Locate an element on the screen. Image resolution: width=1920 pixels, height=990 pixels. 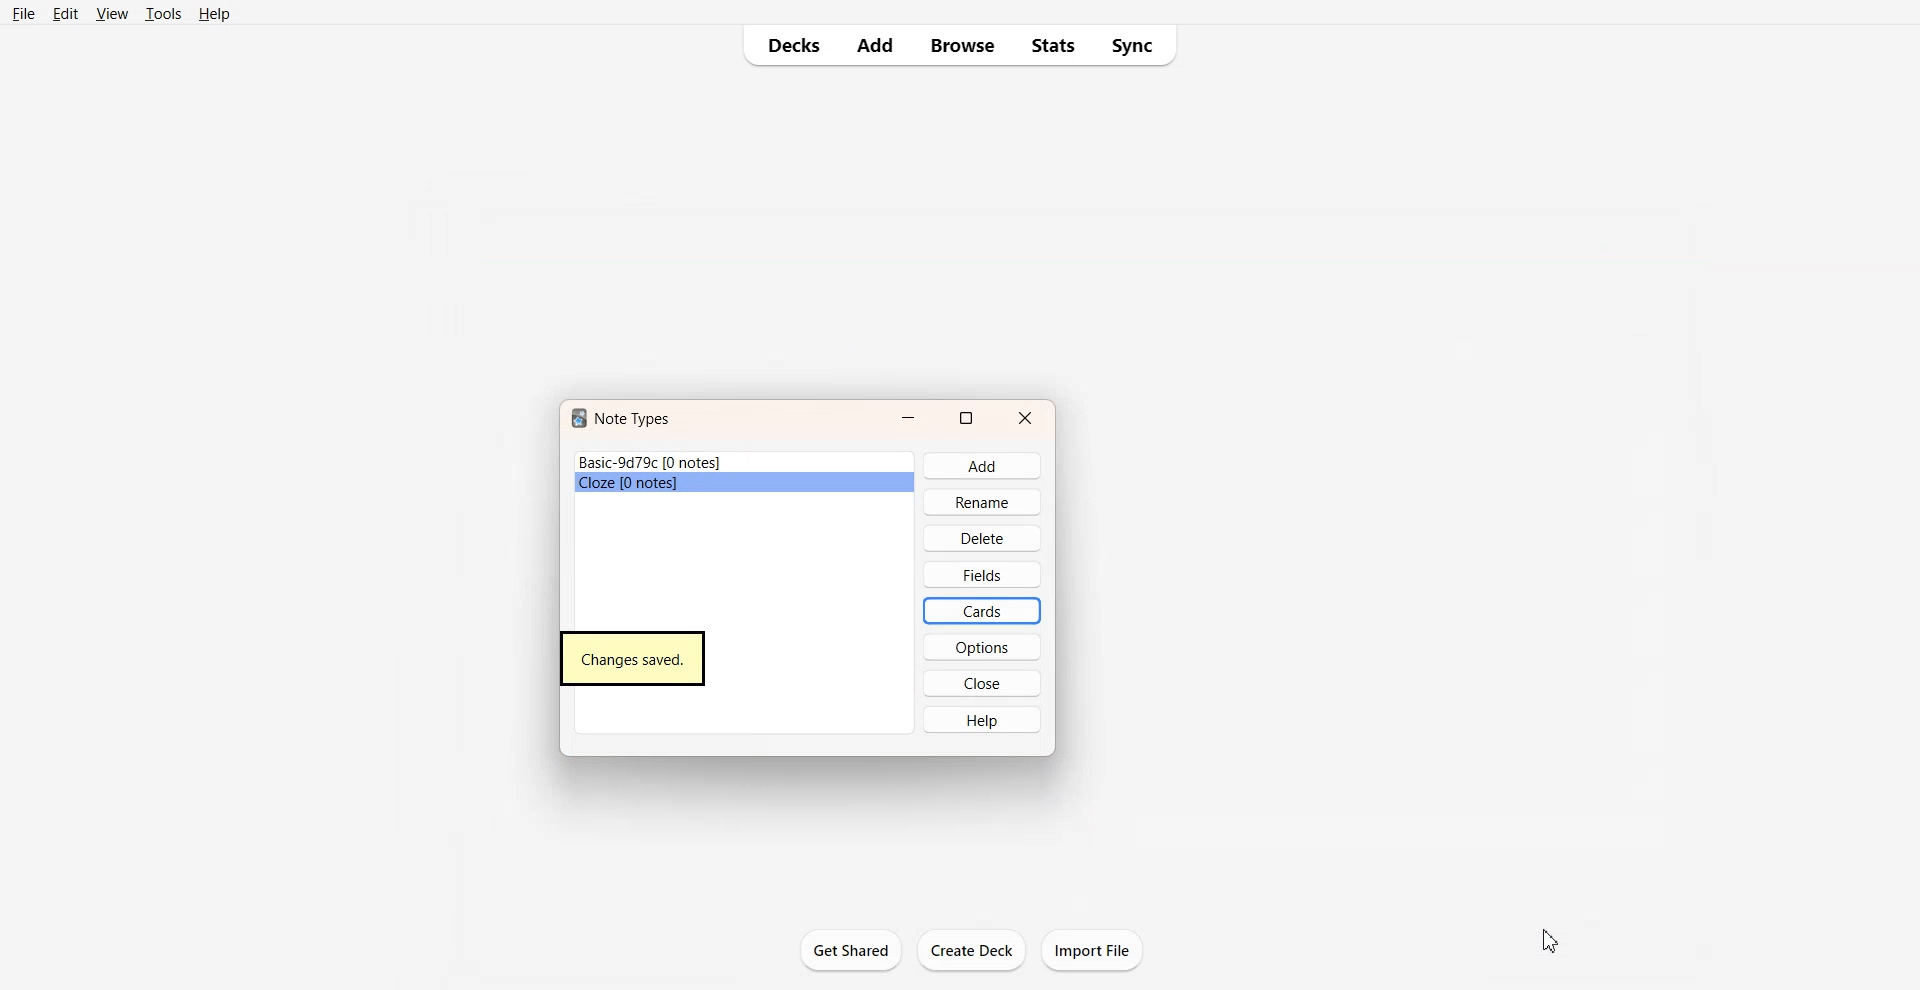
Cursor is located at coordinates (1552, 940).